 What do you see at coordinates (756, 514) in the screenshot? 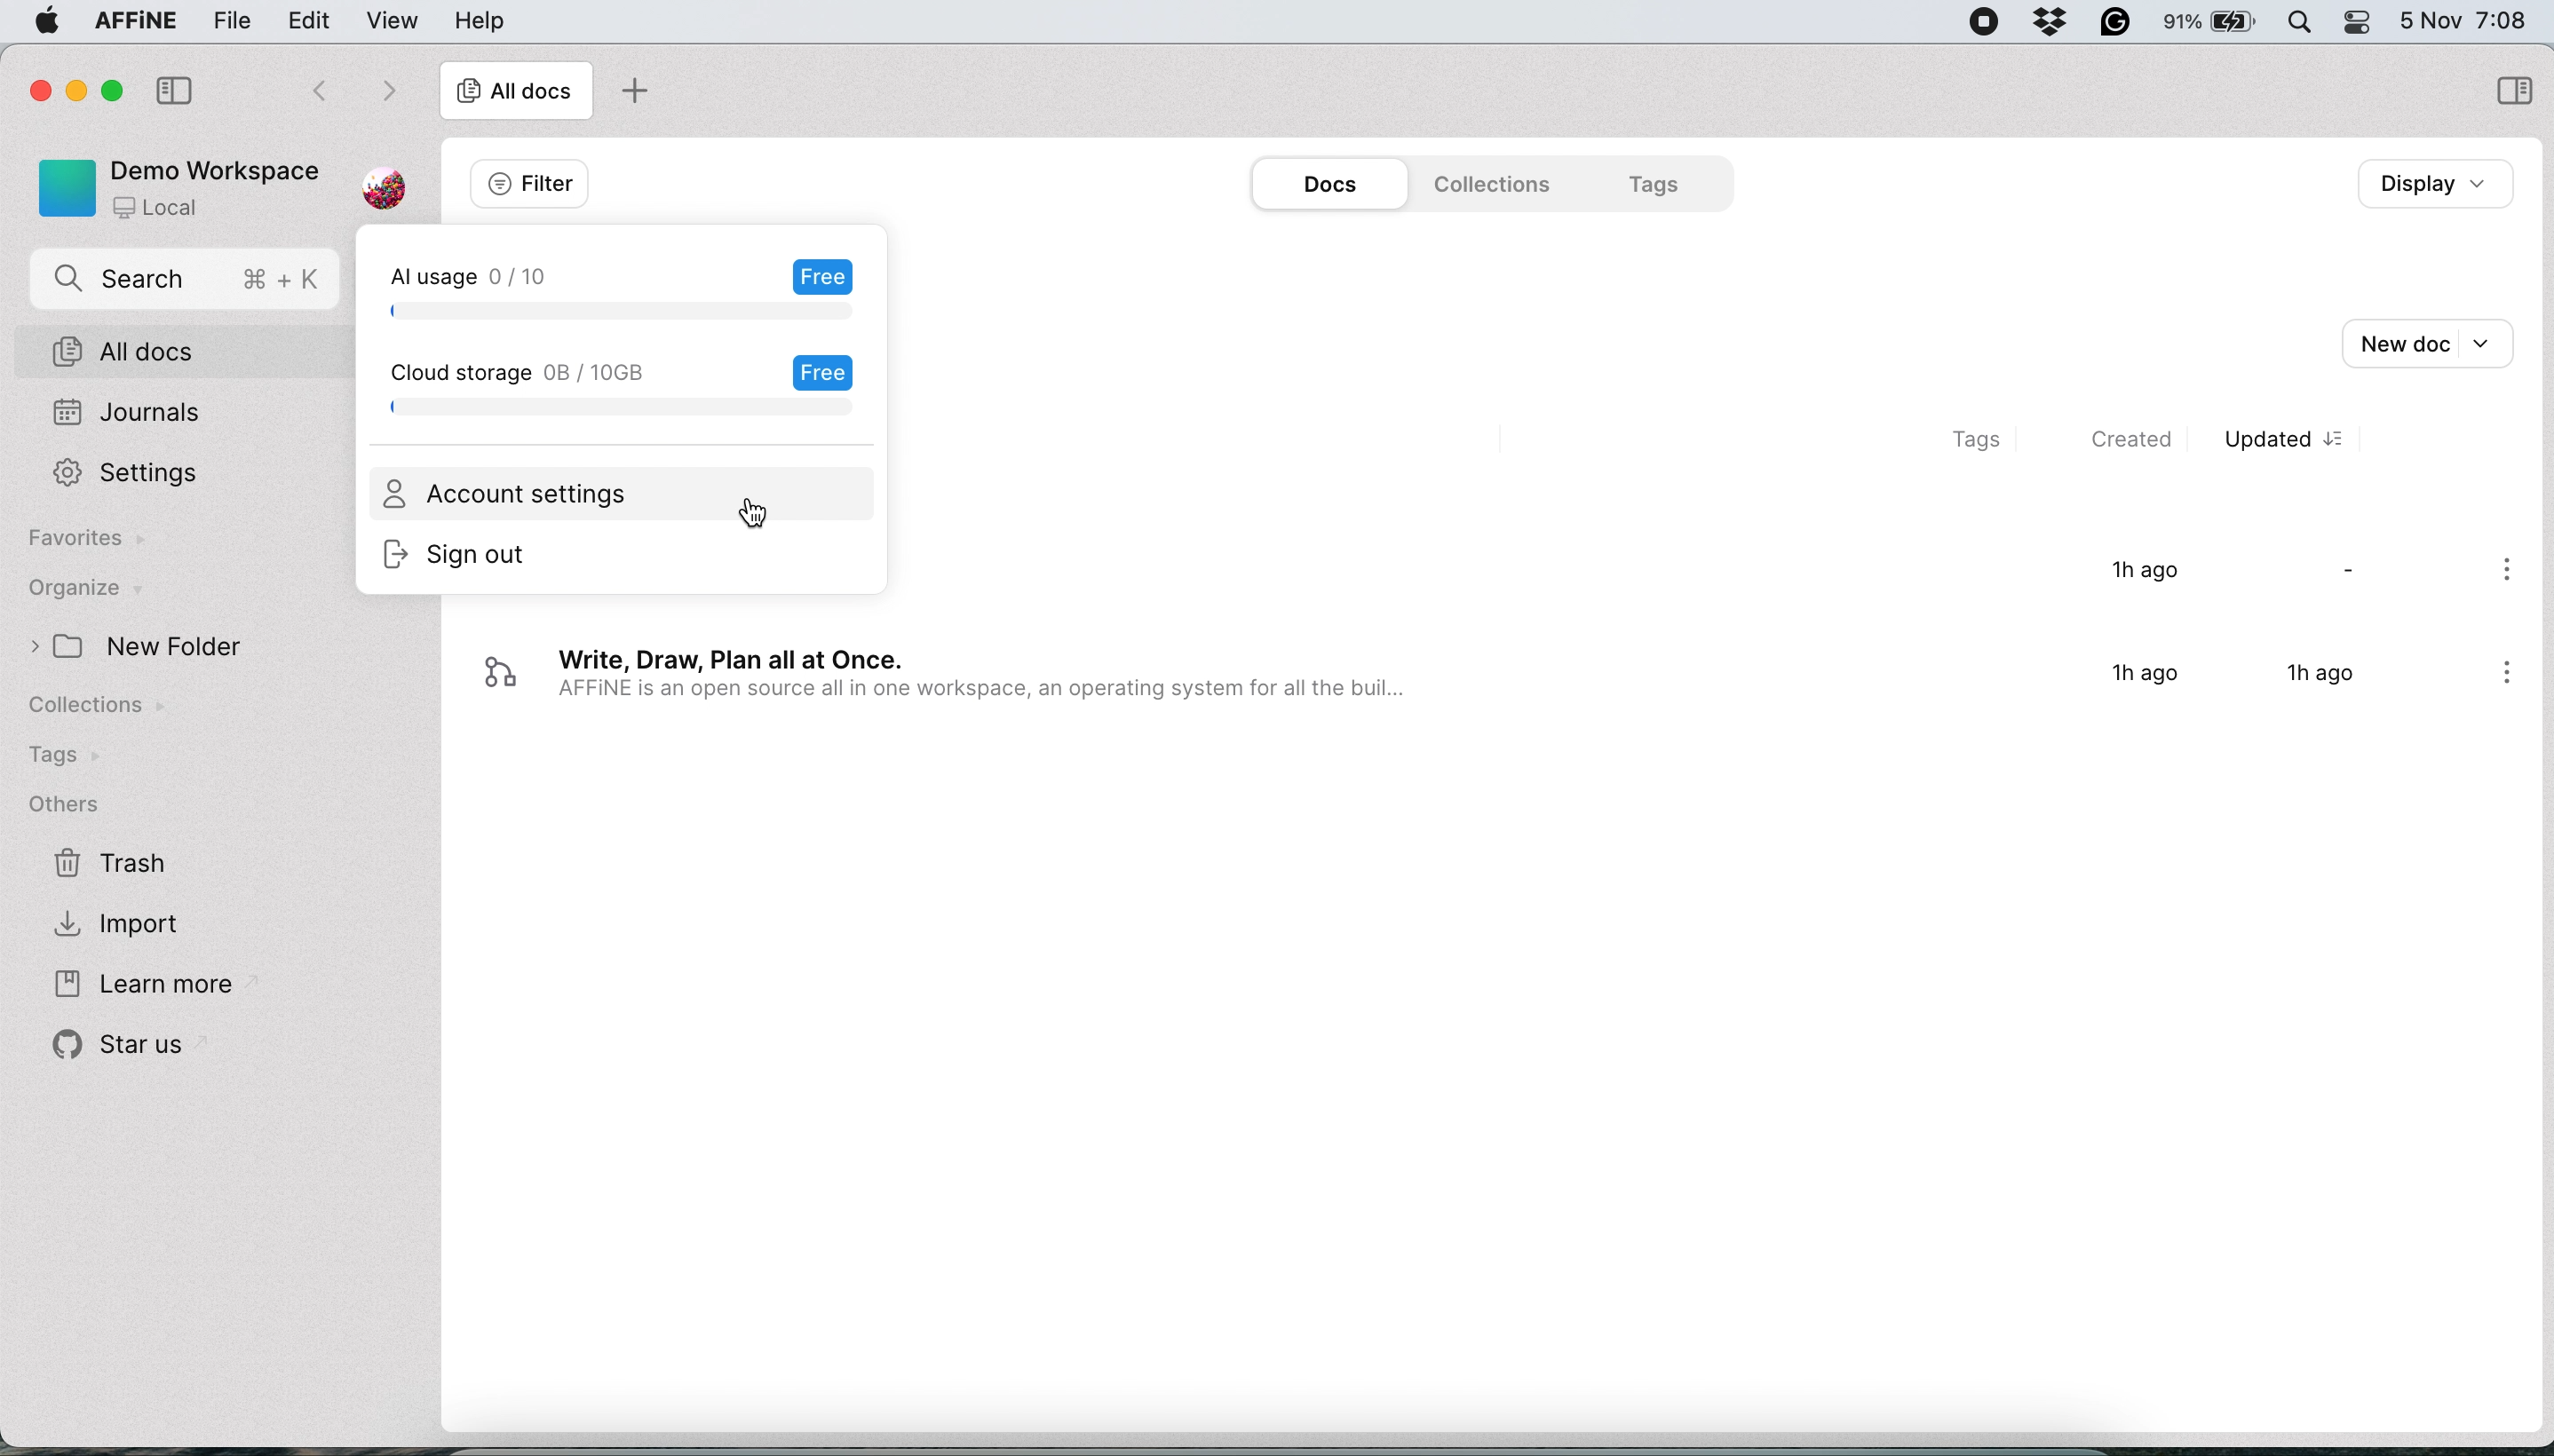
I see `cursor on Account settings` at bounding box center [756, 514].